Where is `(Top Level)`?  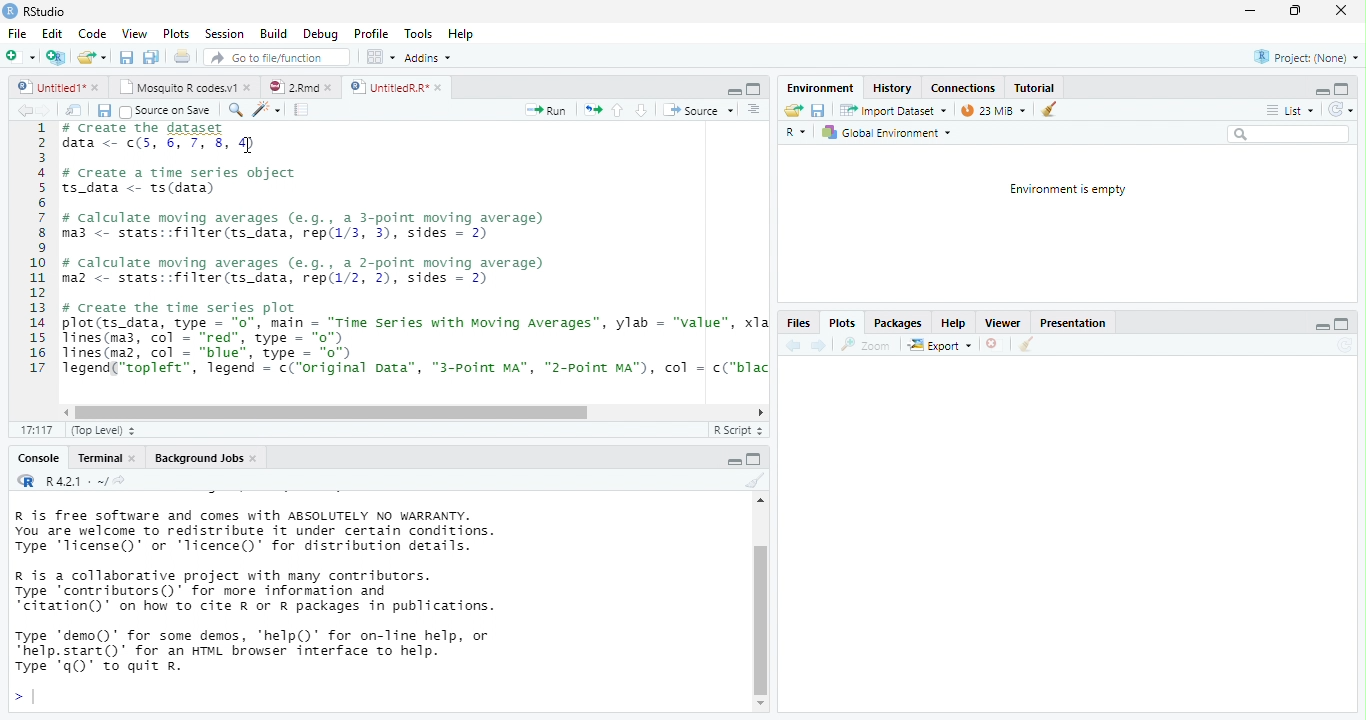
(Top Level) is located at coordinates (98, 431).